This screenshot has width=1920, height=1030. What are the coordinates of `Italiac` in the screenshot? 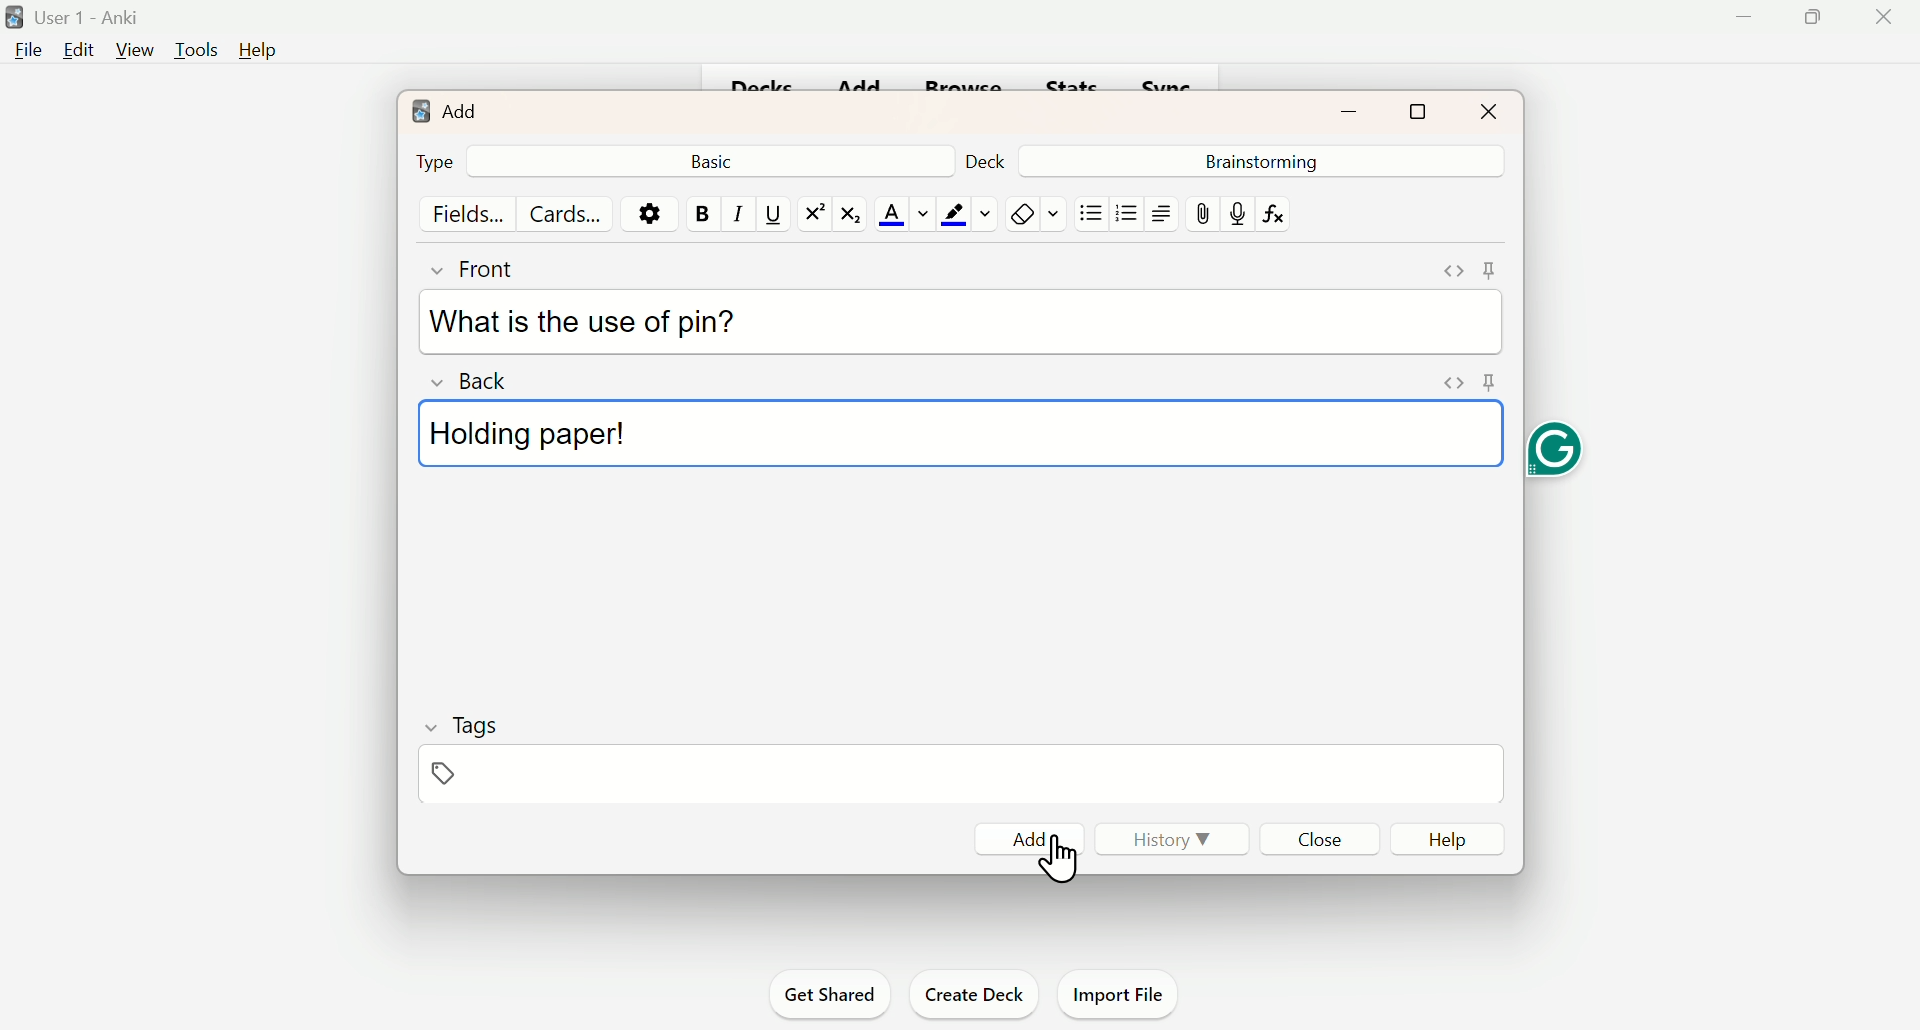 It's located at (736, 212).